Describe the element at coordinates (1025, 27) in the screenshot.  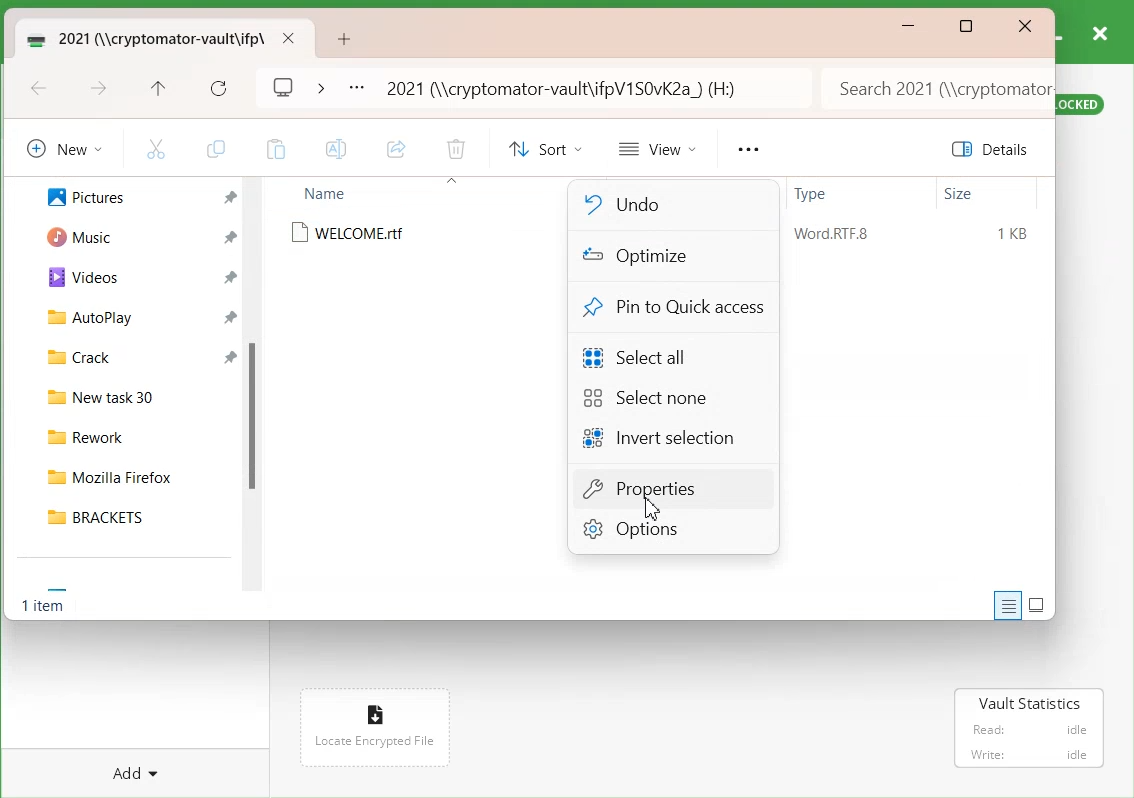
I see `Close` at that location.